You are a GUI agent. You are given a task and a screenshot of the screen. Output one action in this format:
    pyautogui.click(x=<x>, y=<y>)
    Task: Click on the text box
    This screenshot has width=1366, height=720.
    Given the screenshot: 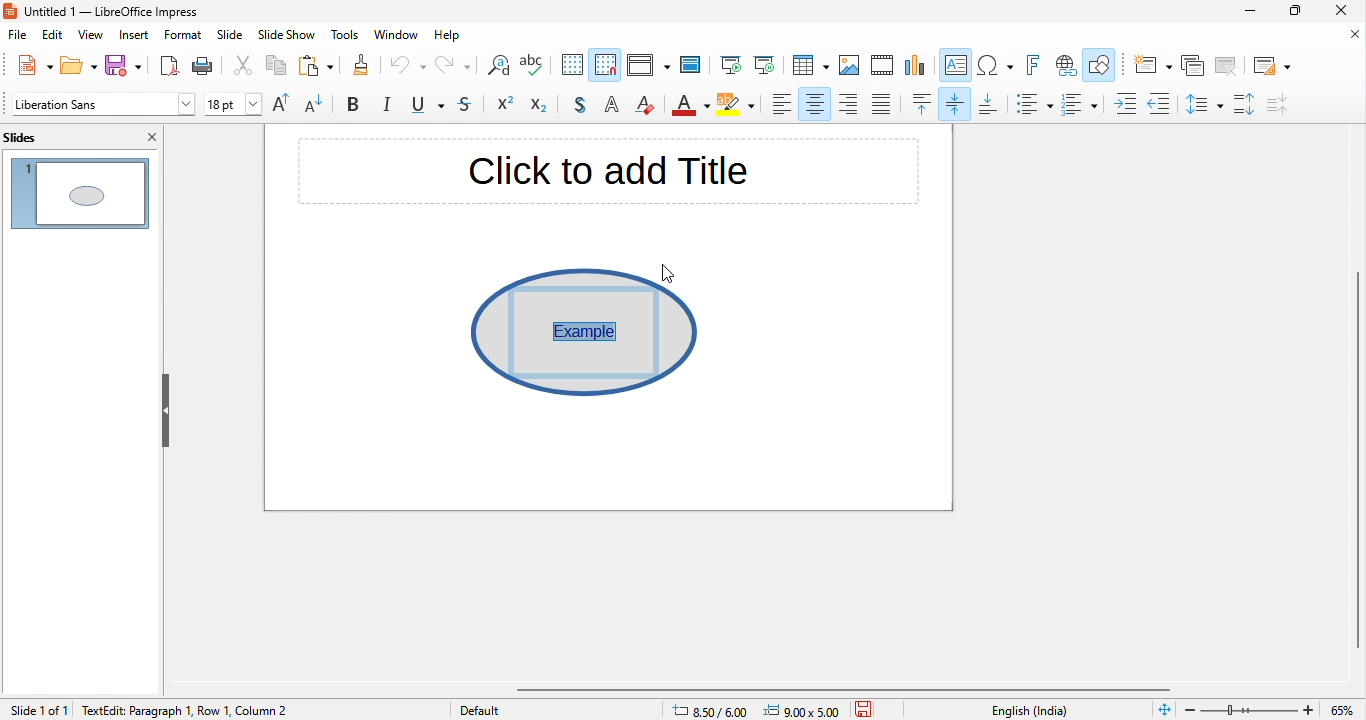 What is the action you would take?
    pyautogui.click(x=957, y=67)
    